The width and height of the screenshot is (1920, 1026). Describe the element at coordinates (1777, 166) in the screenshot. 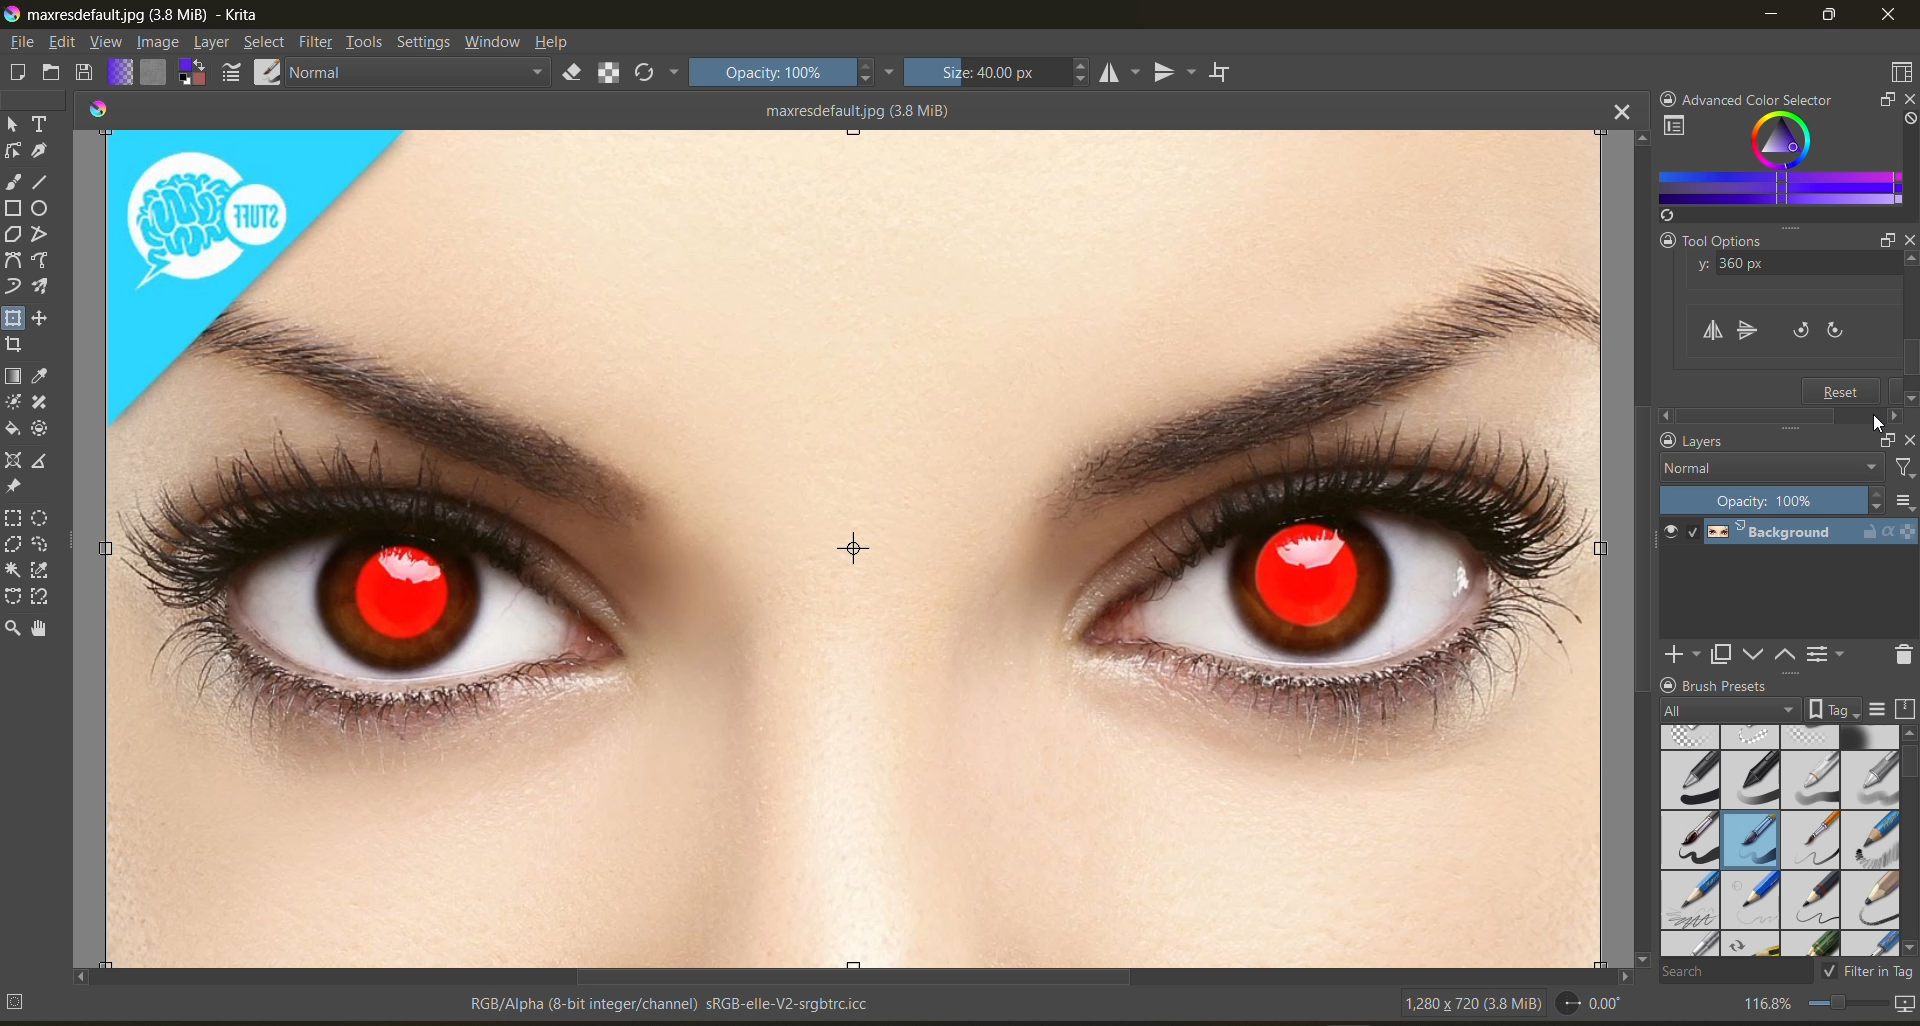

I see `advanced color selector` at that location.